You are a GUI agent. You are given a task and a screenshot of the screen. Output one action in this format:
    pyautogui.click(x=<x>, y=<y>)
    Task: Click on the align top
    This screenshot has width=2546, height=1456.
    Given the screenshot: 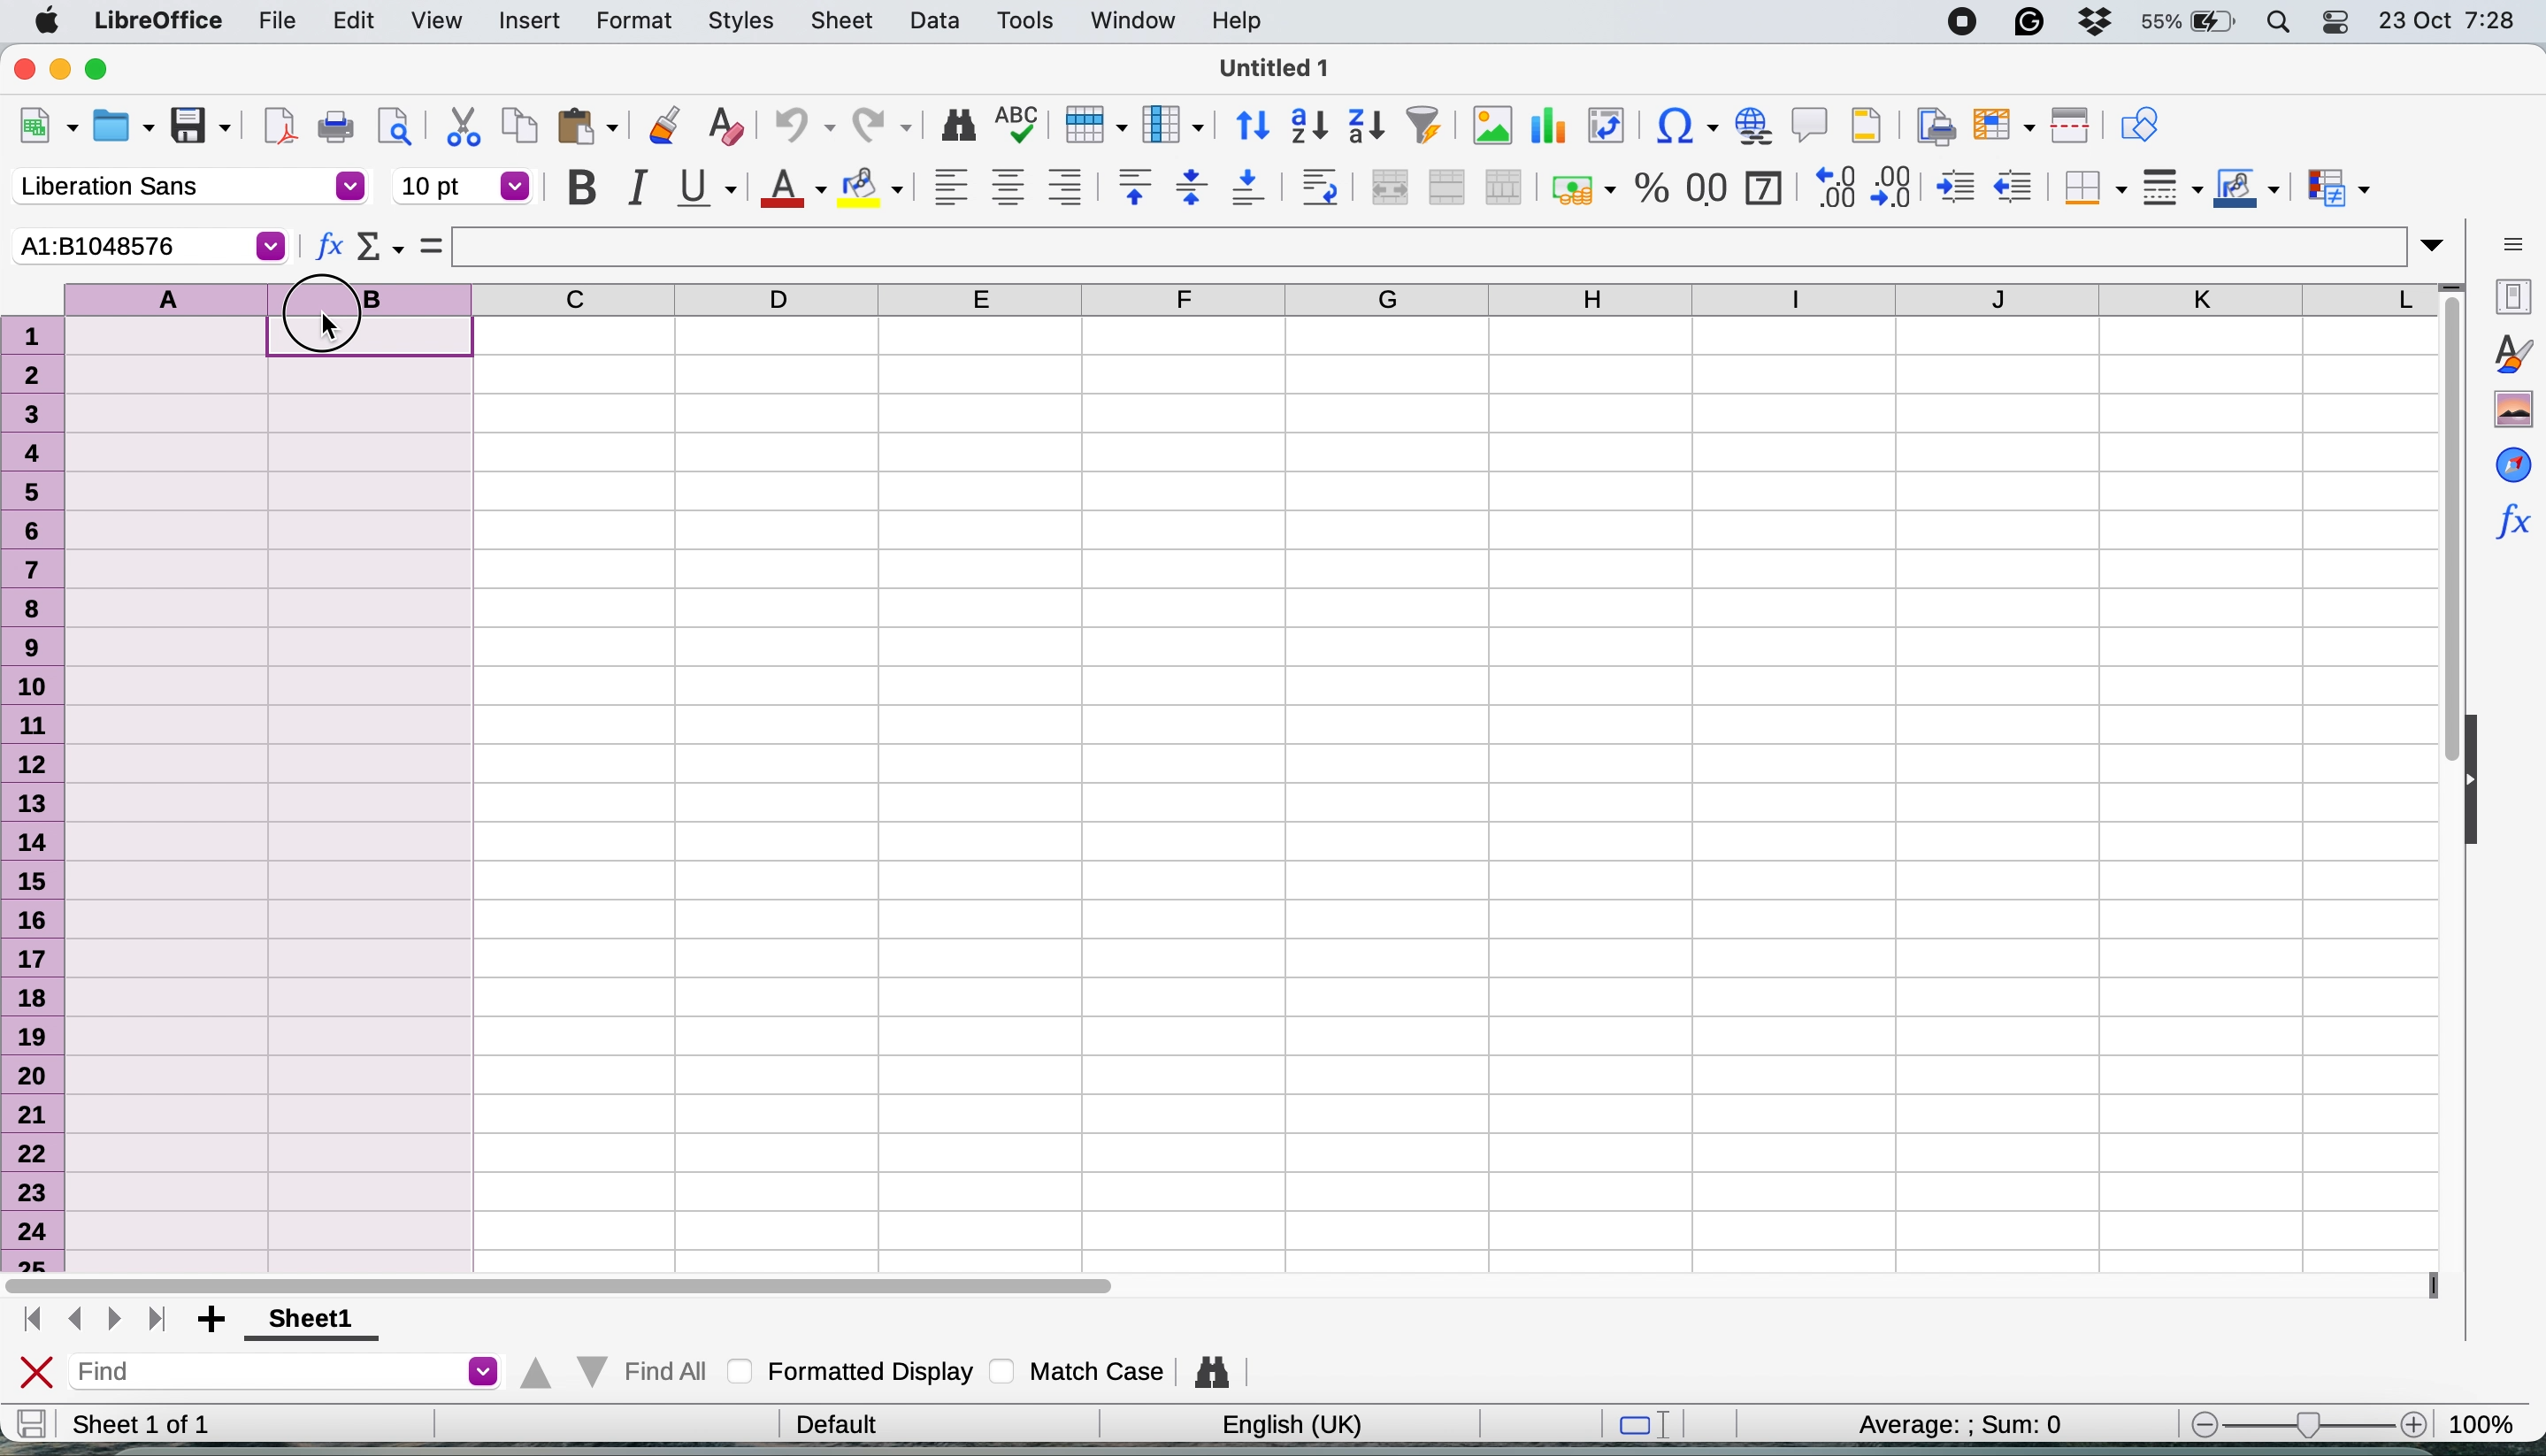 What is the action you would take?
    pyautogui.click(x=1129, y=188)
    